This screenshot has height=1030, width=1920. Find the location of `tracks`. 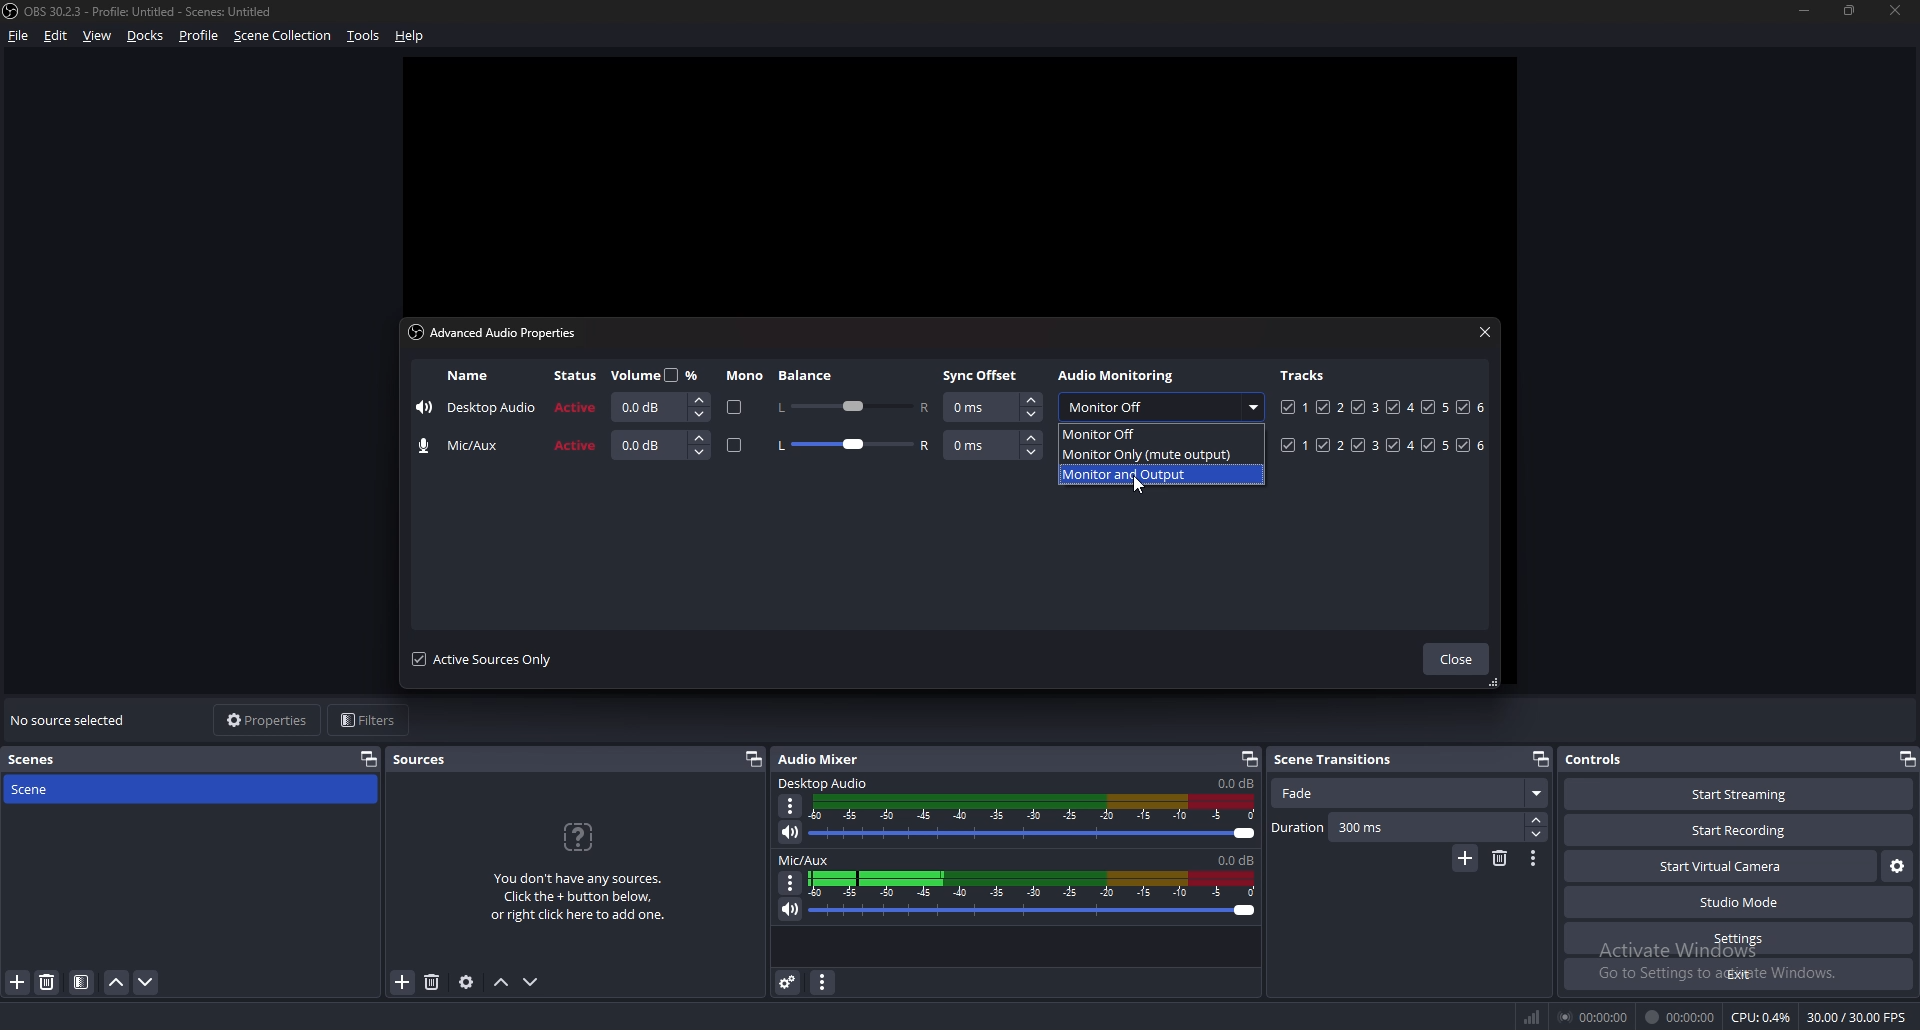

tracks is located at coordinates (1305, 374).